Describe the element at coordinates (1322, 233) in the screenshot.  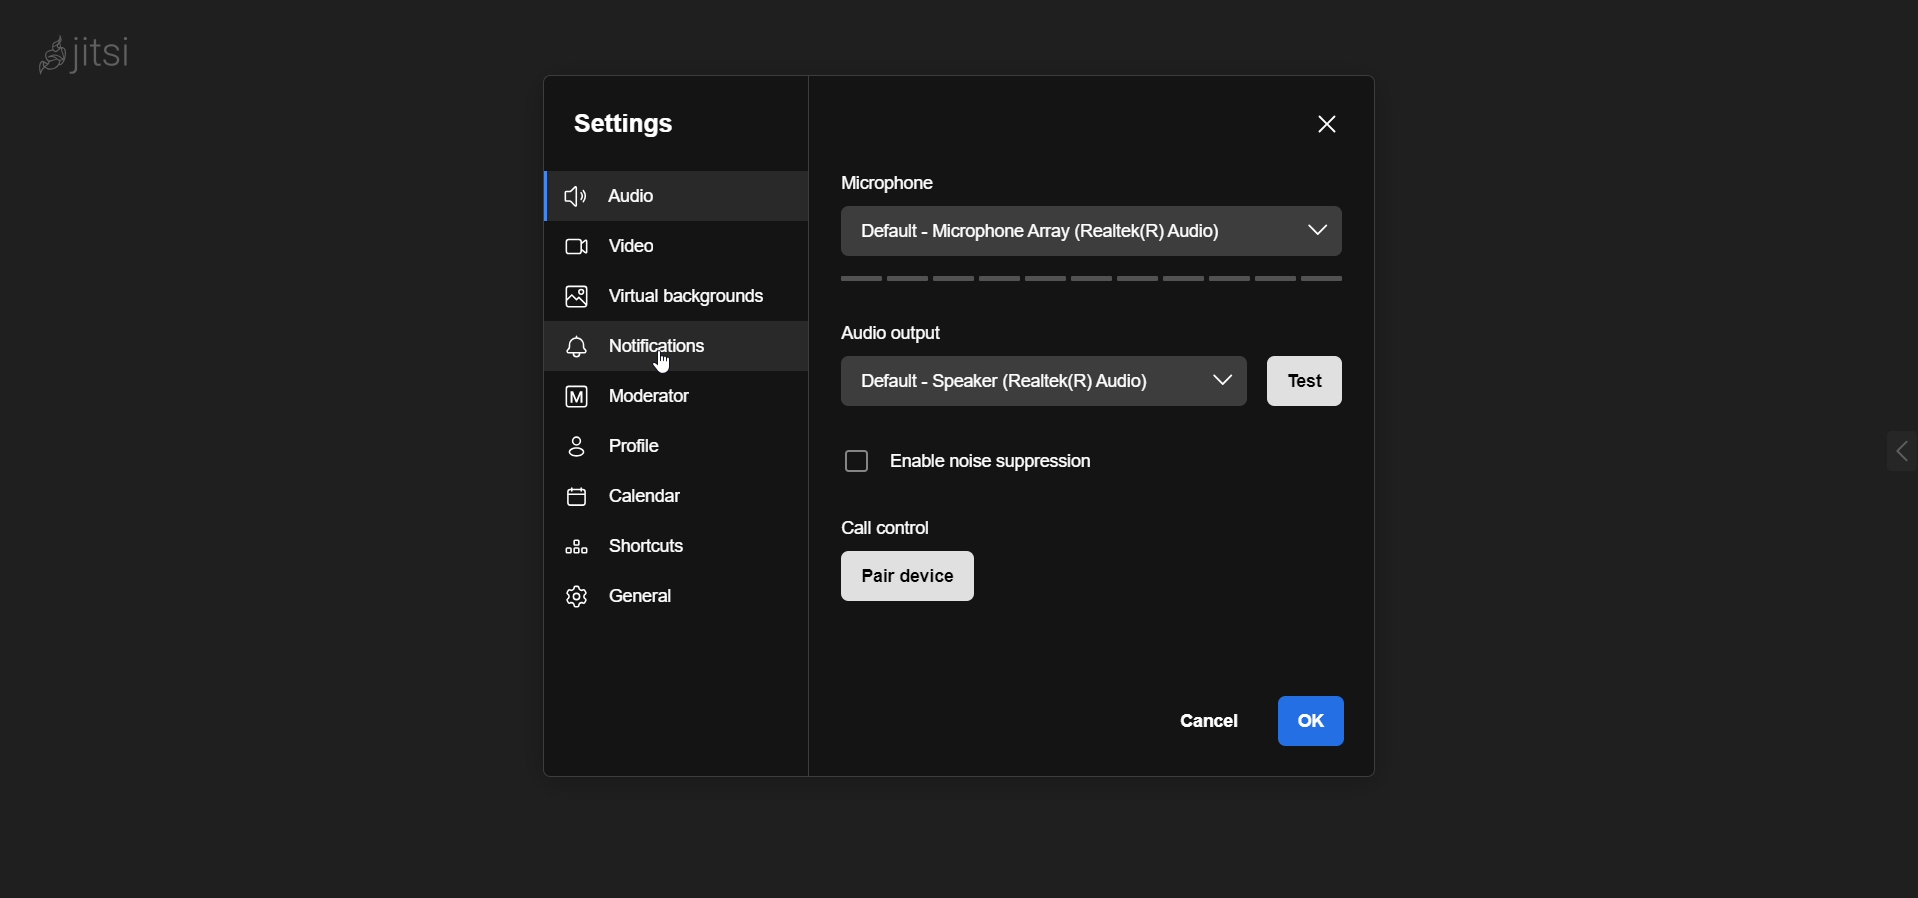
I see `microphone dropdown` at that location.